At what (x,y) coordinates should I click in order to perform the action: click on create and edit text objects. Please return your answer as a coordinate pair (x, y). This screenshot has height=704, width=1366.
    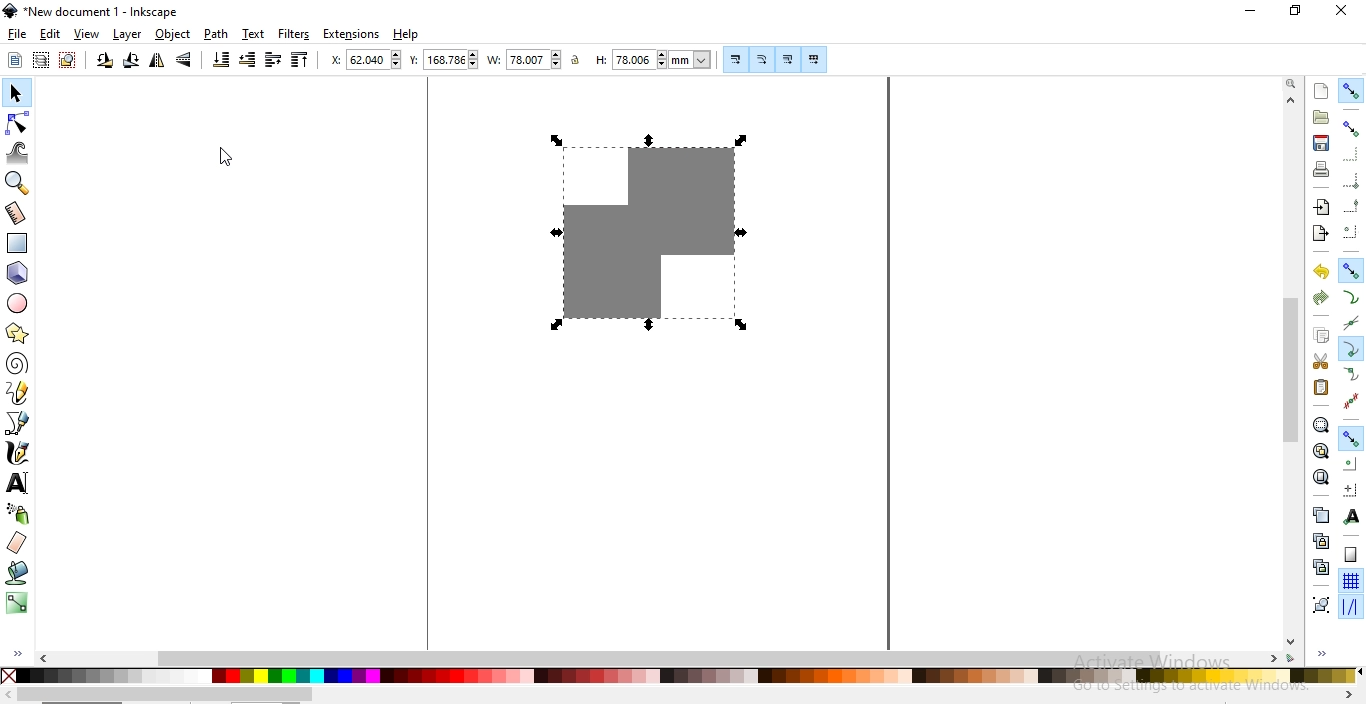
    Looking at the image, I should click on (17, 483).